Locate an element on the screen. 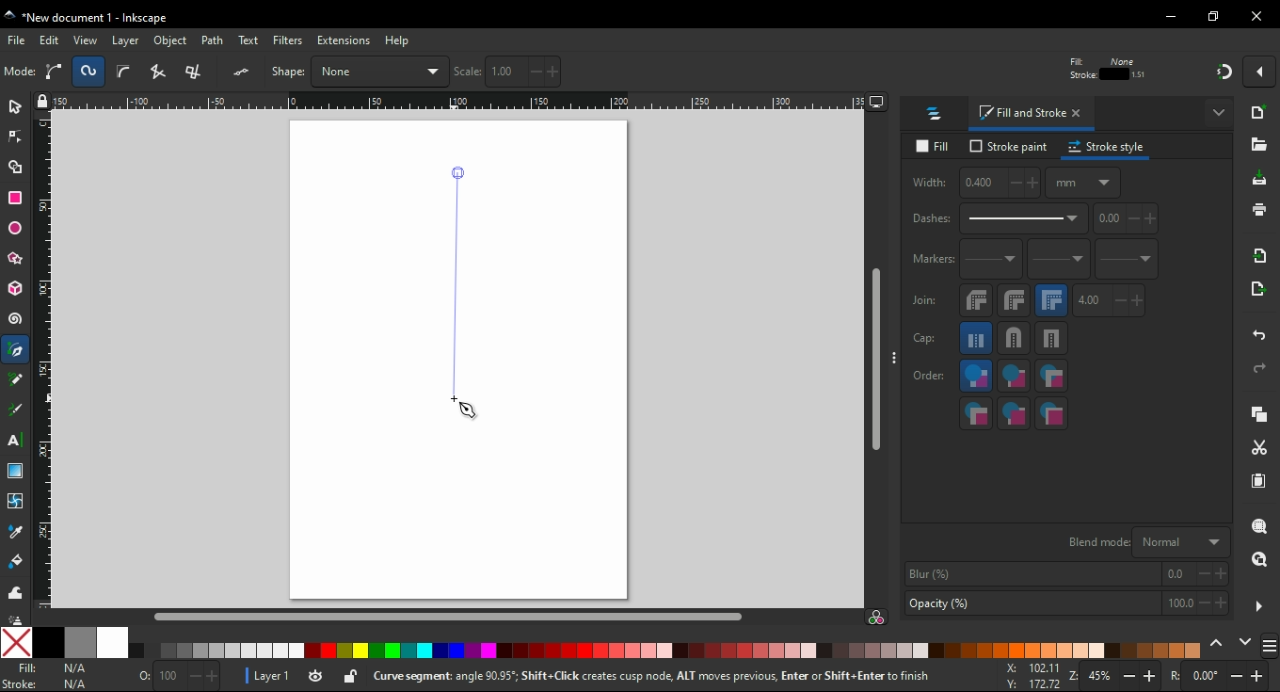 The height and width of the screenshot is (692, 1280). select tool is located at coordinates (15, 105).